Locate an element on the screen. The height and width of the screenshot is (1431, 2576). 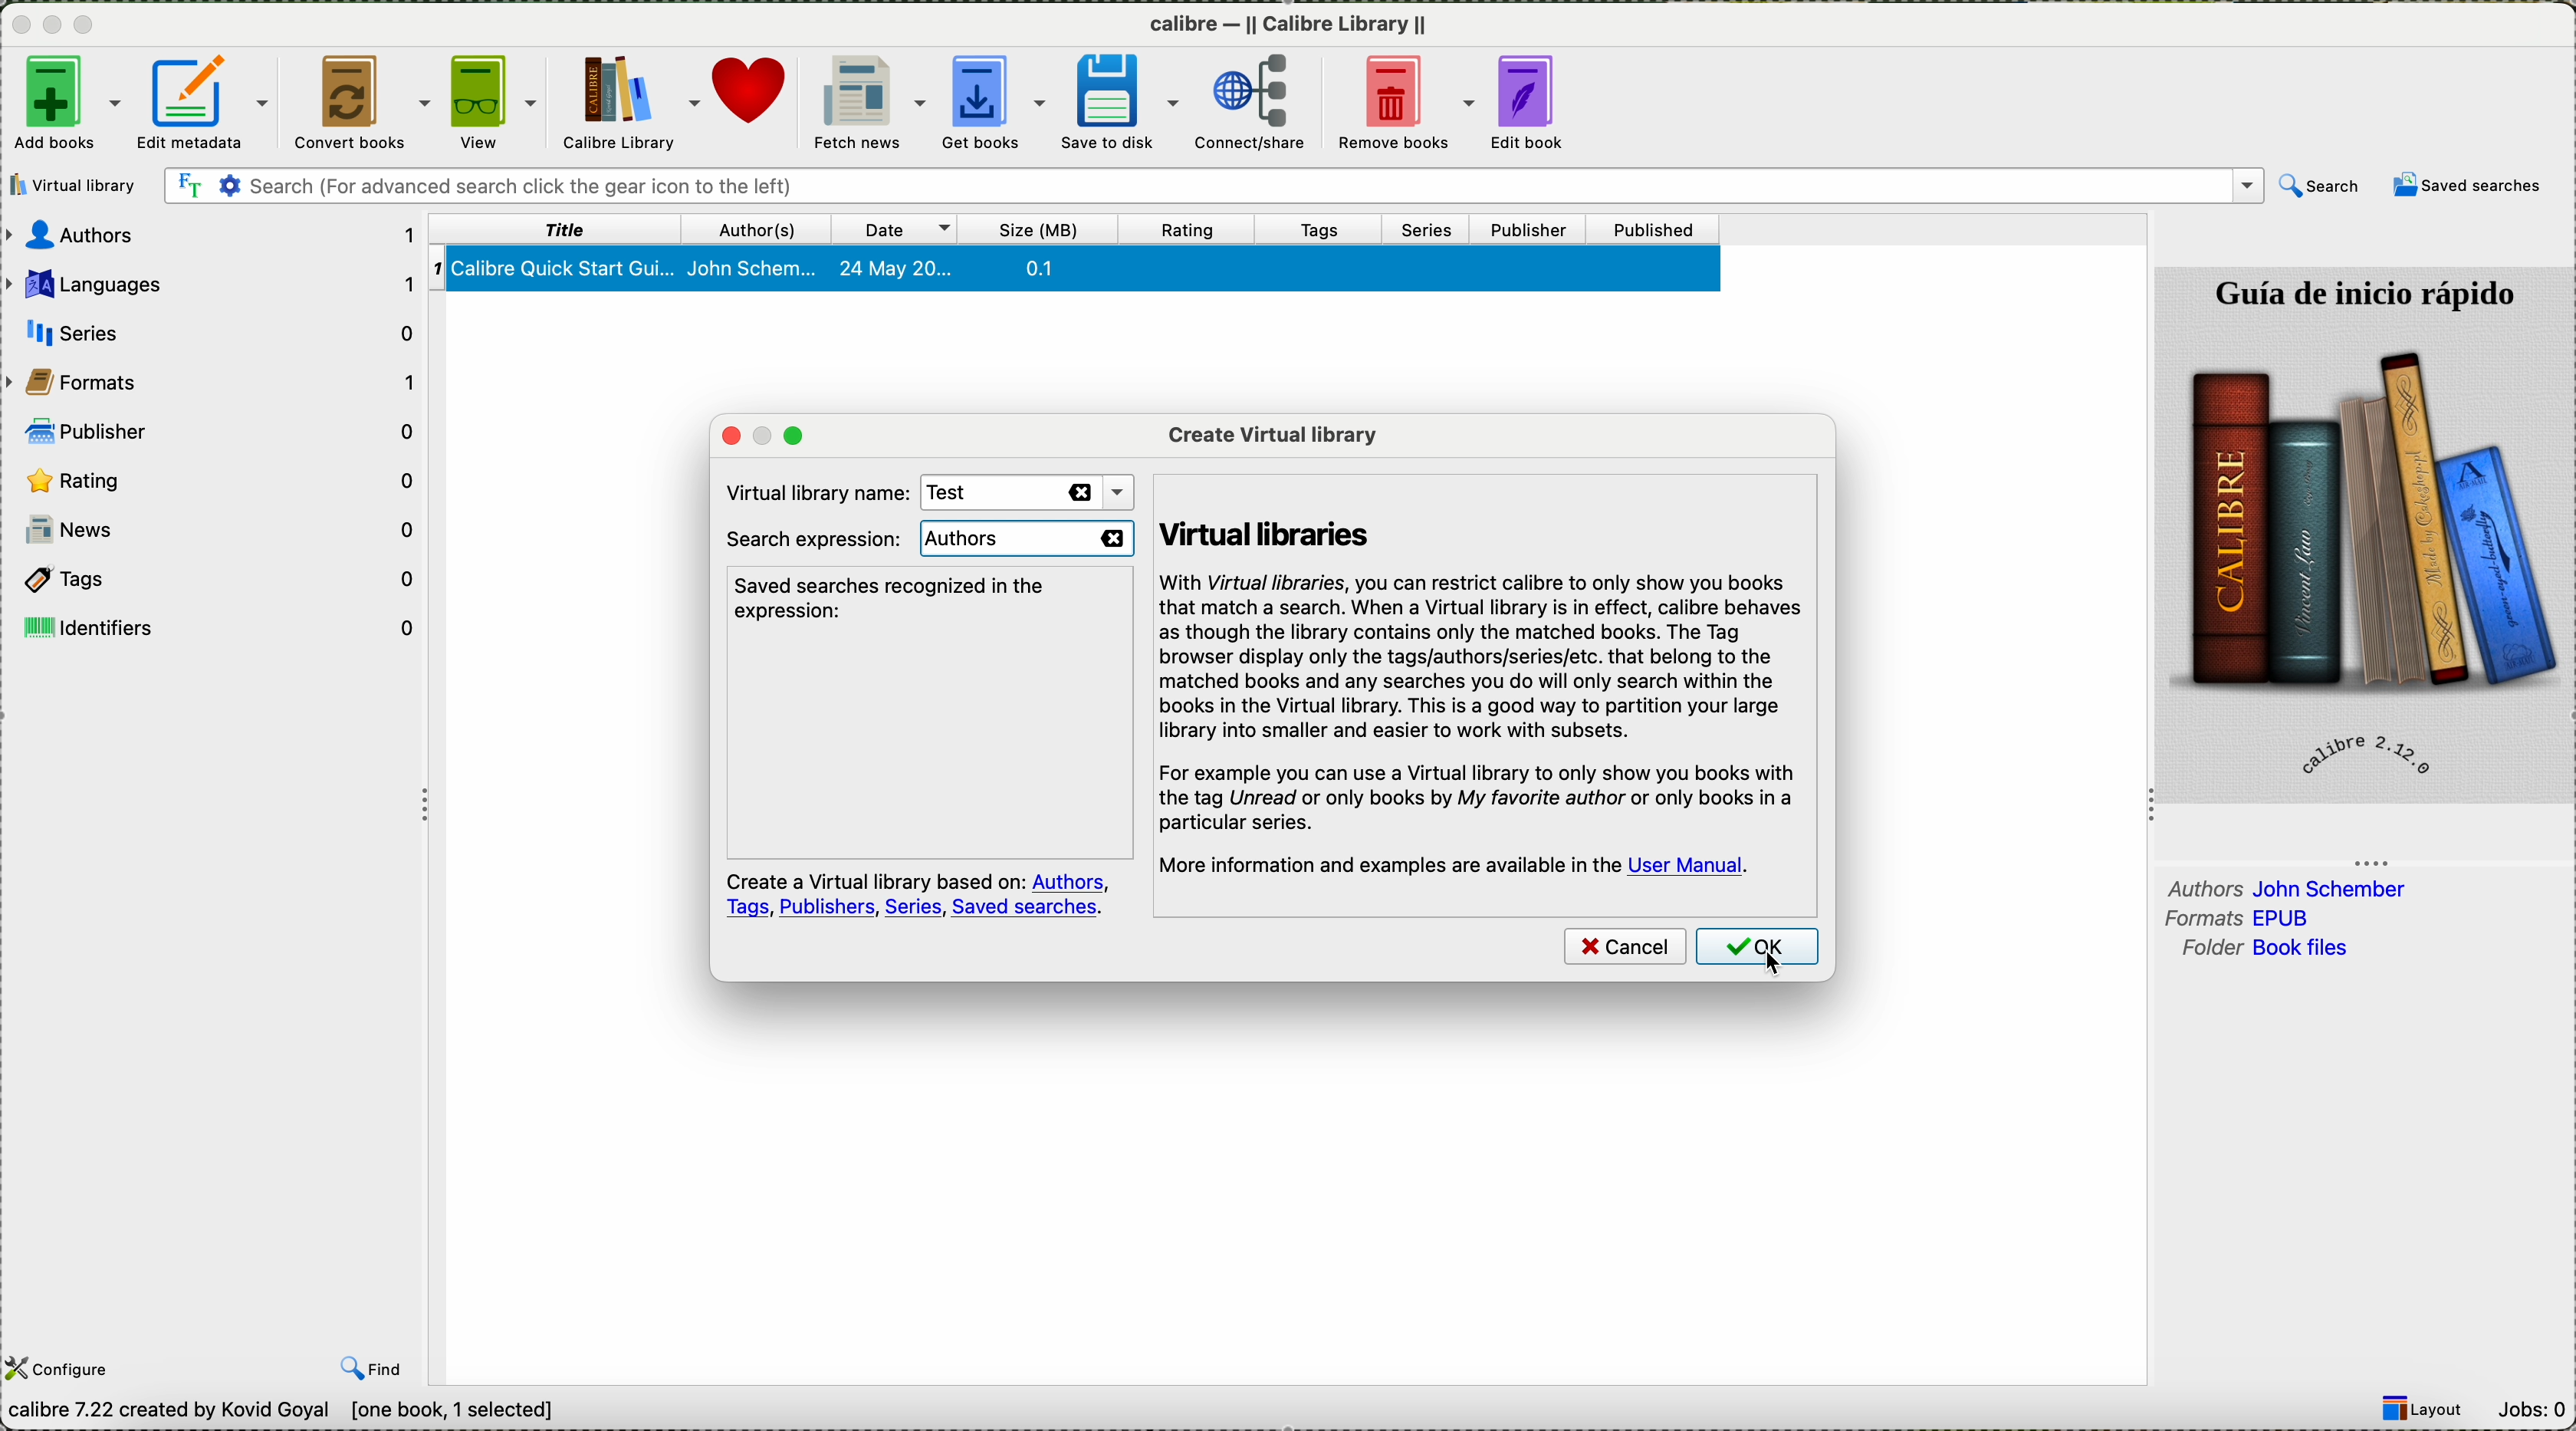
size is located at coordinates (1046, 231).